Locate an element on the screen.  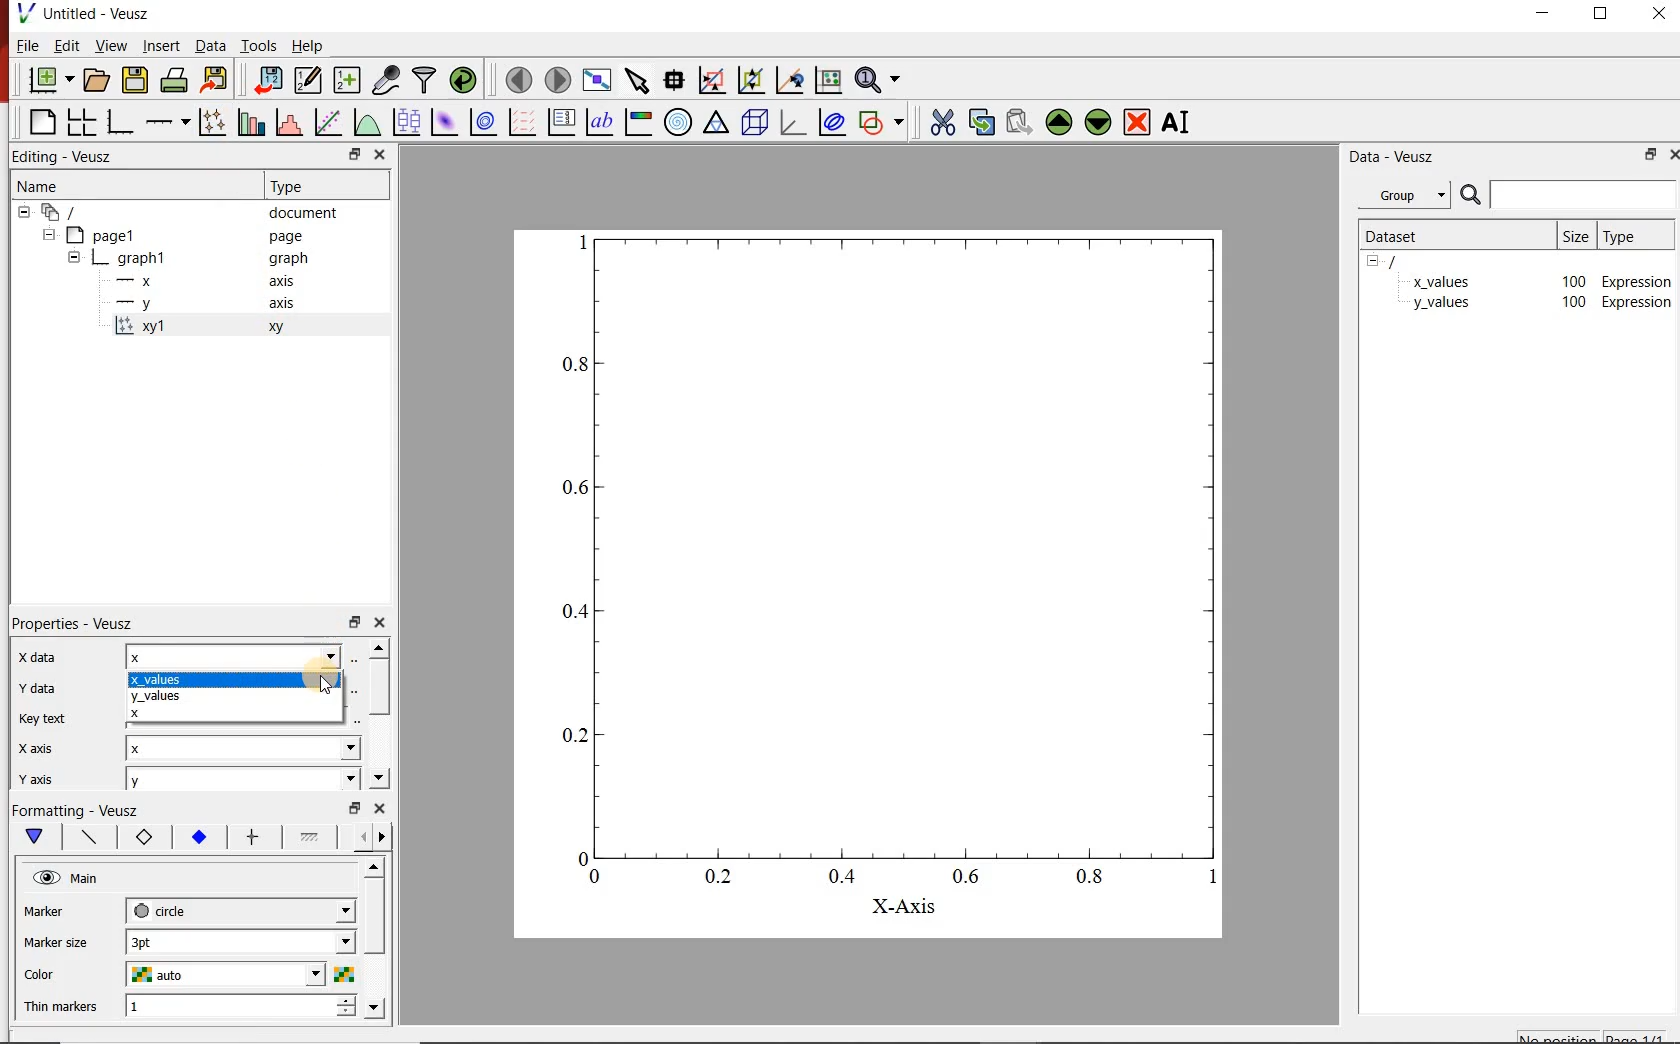
 Xdata is located at coordinates (44, 660).